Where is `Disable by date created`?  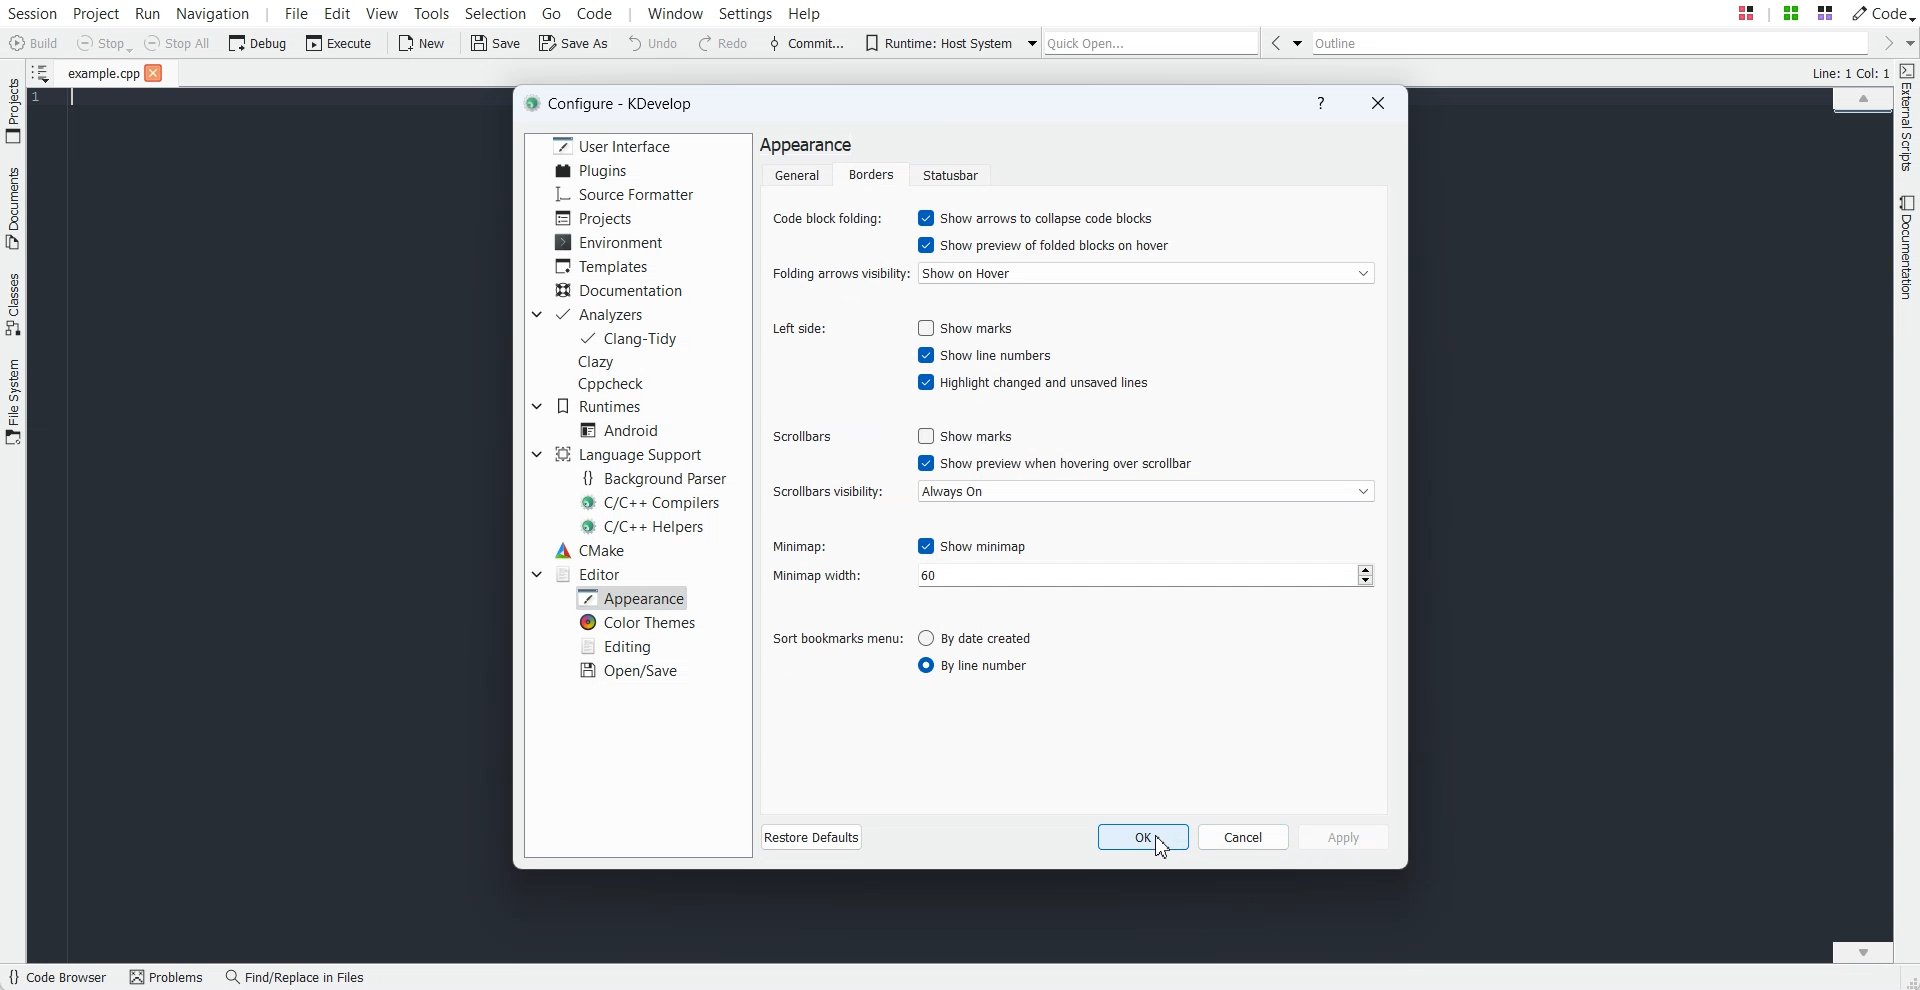 Disable by date created is located at coordinates (988, 637).